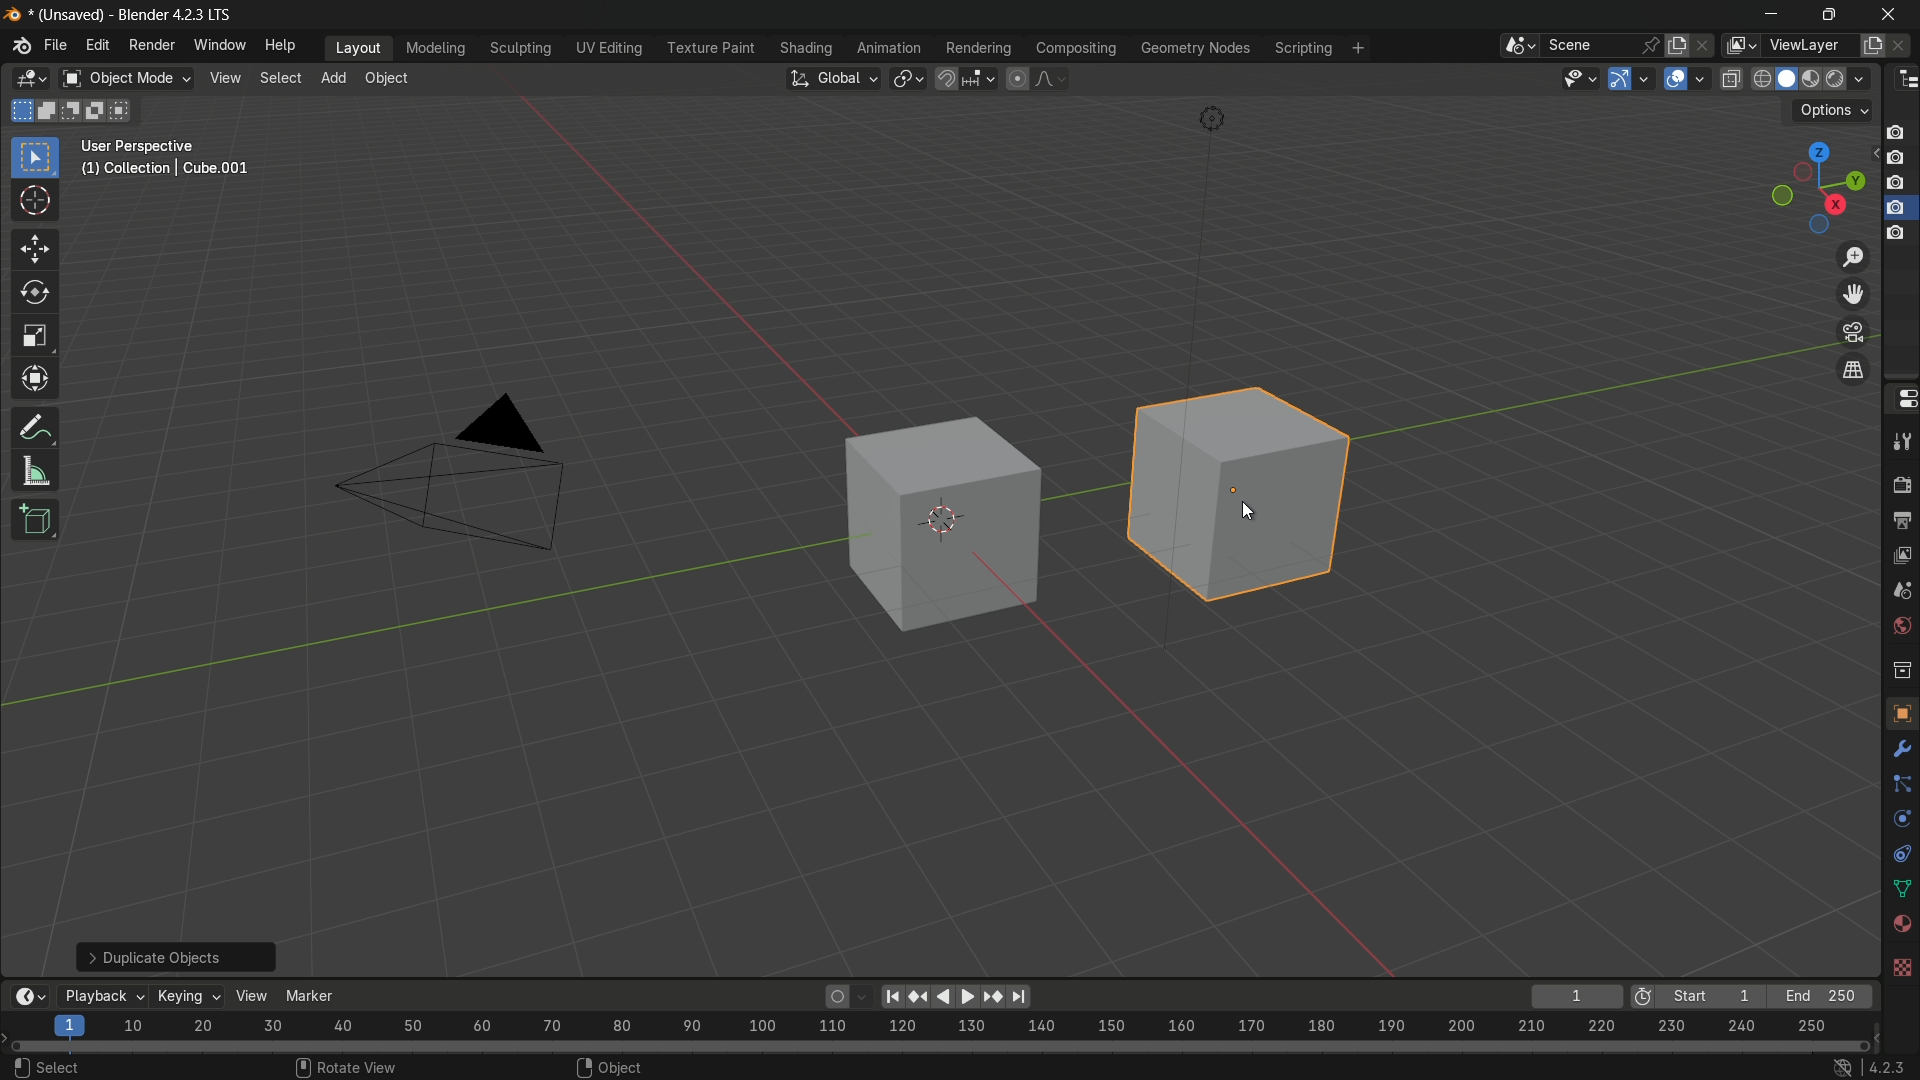 The image size is (1920, 1080). What do you see at coordinates (516, 47) in the screenshot?
I see `sculpting menu` at bounding box center [516, 47].